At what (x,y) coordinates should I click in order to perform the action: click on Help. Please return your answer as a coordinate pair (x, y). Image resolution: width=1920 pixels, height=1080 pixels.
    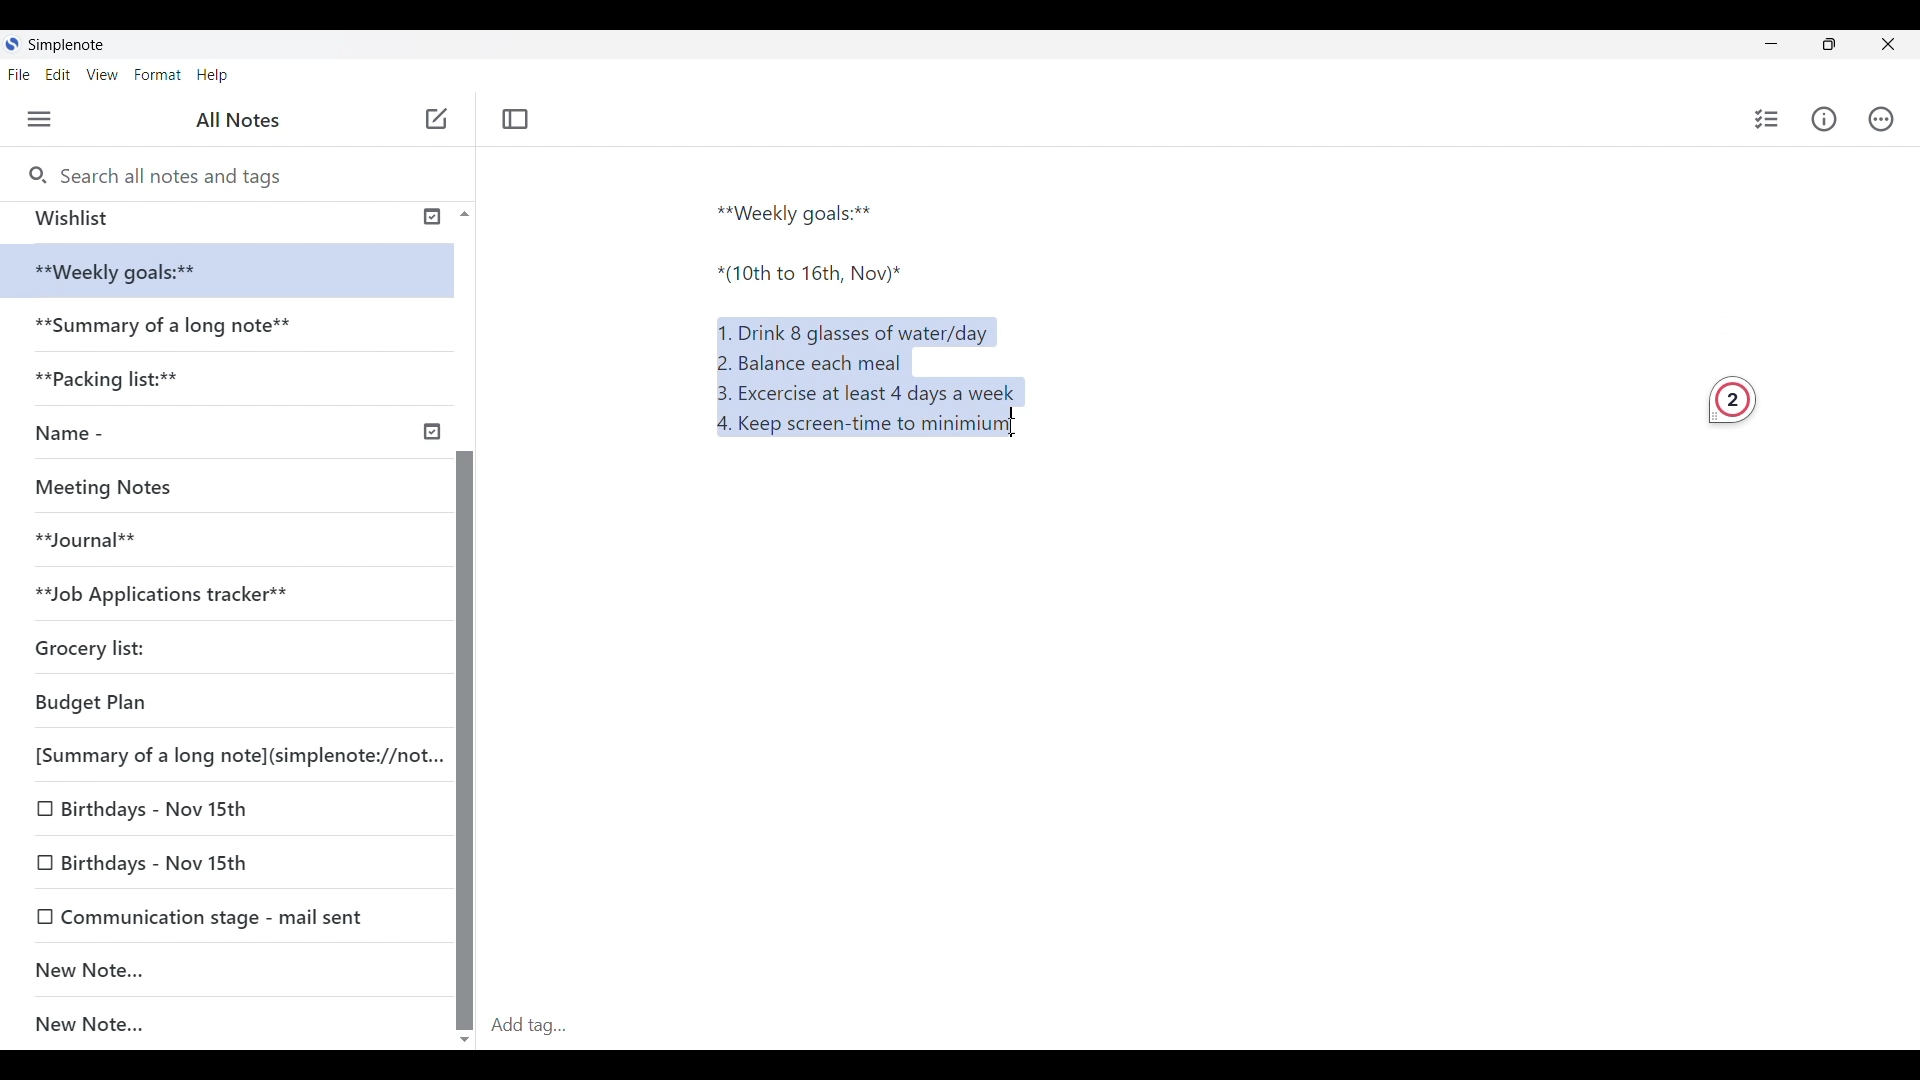
    Looking at the image, I should click on (214, 76).